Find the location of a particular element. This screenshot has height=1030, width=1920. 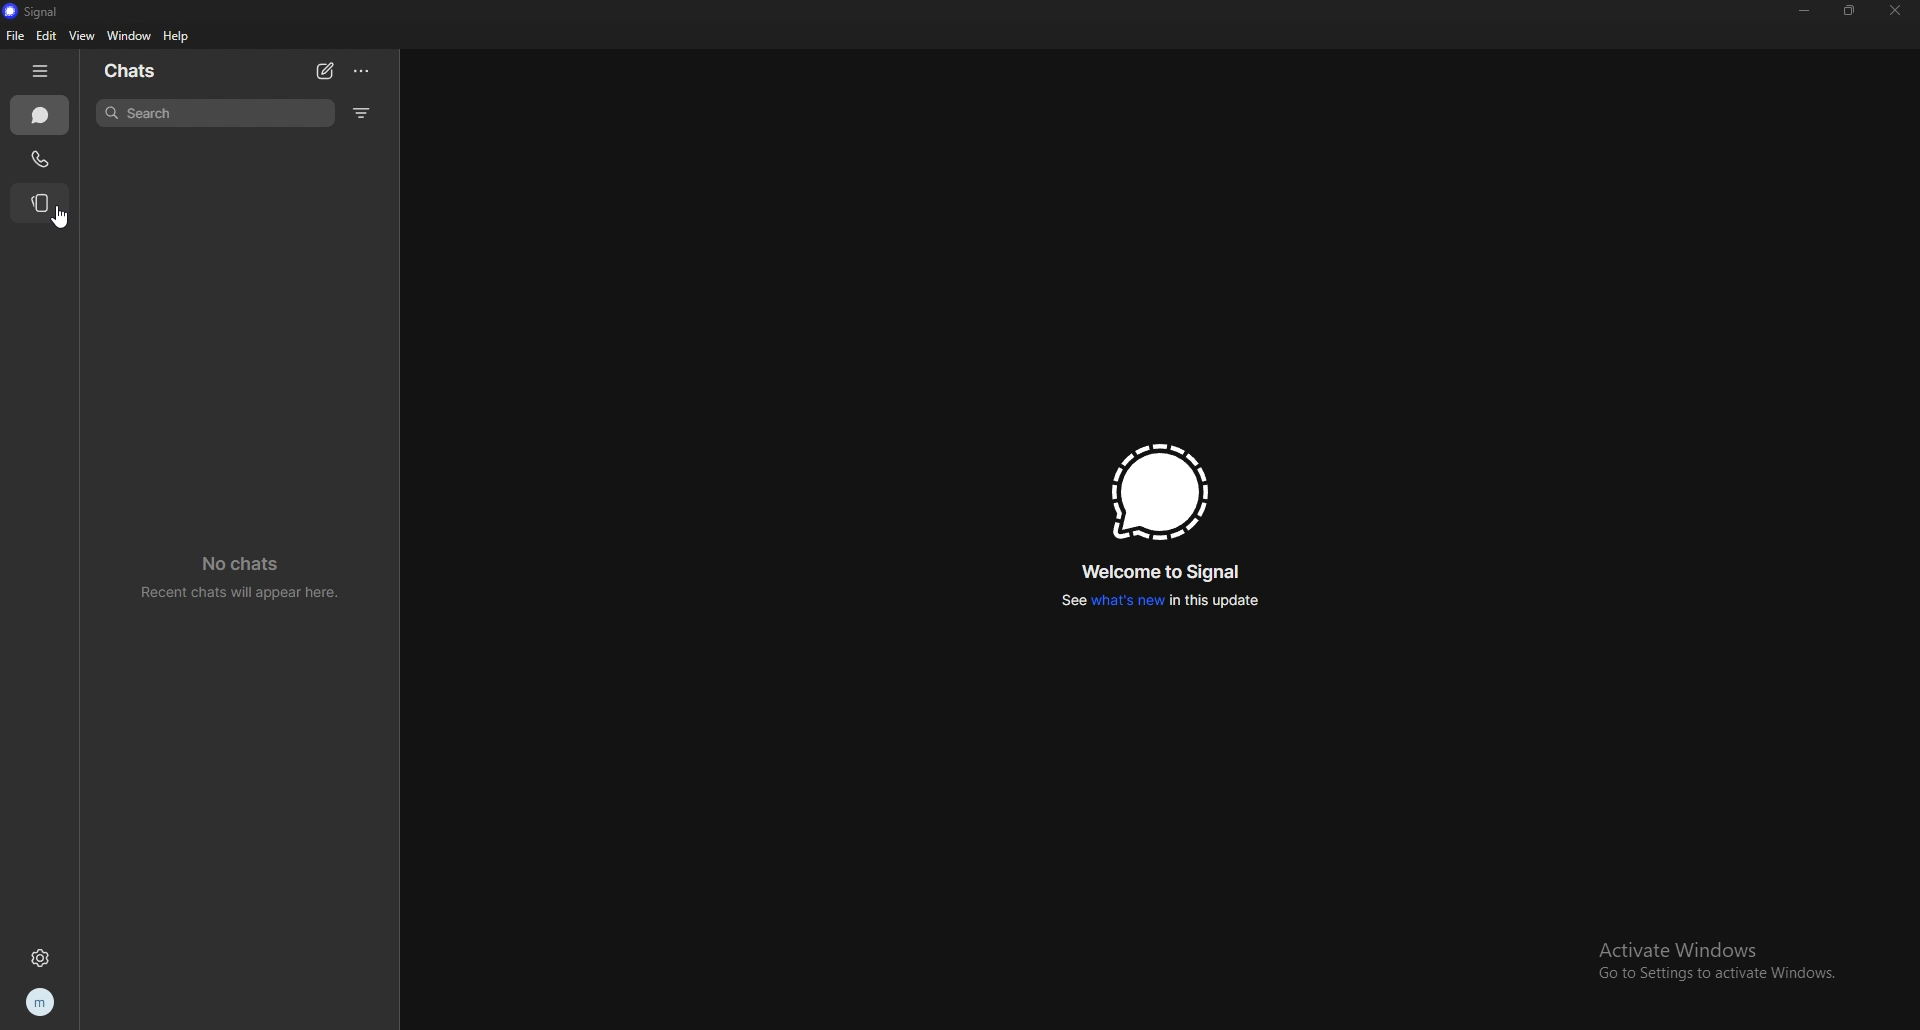

search is located at coordinates (214, 113).